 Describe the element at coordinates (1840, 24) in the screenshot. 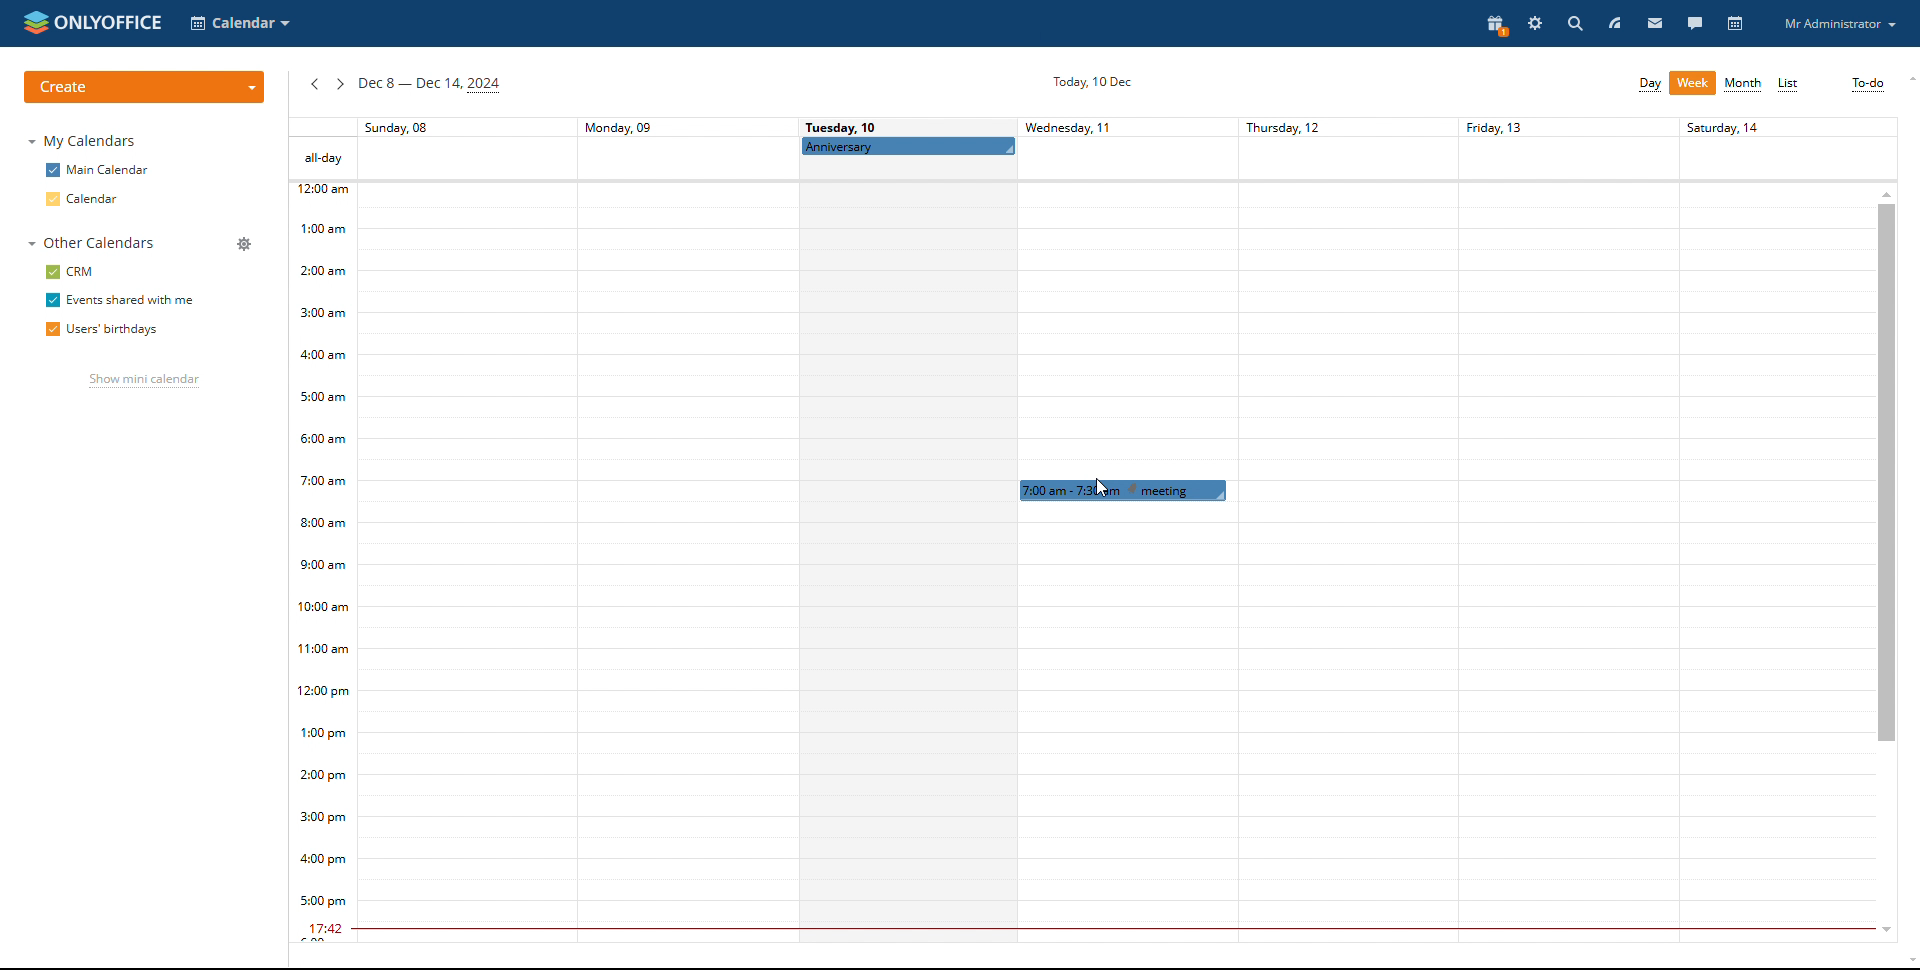

I see `profile` at that location.